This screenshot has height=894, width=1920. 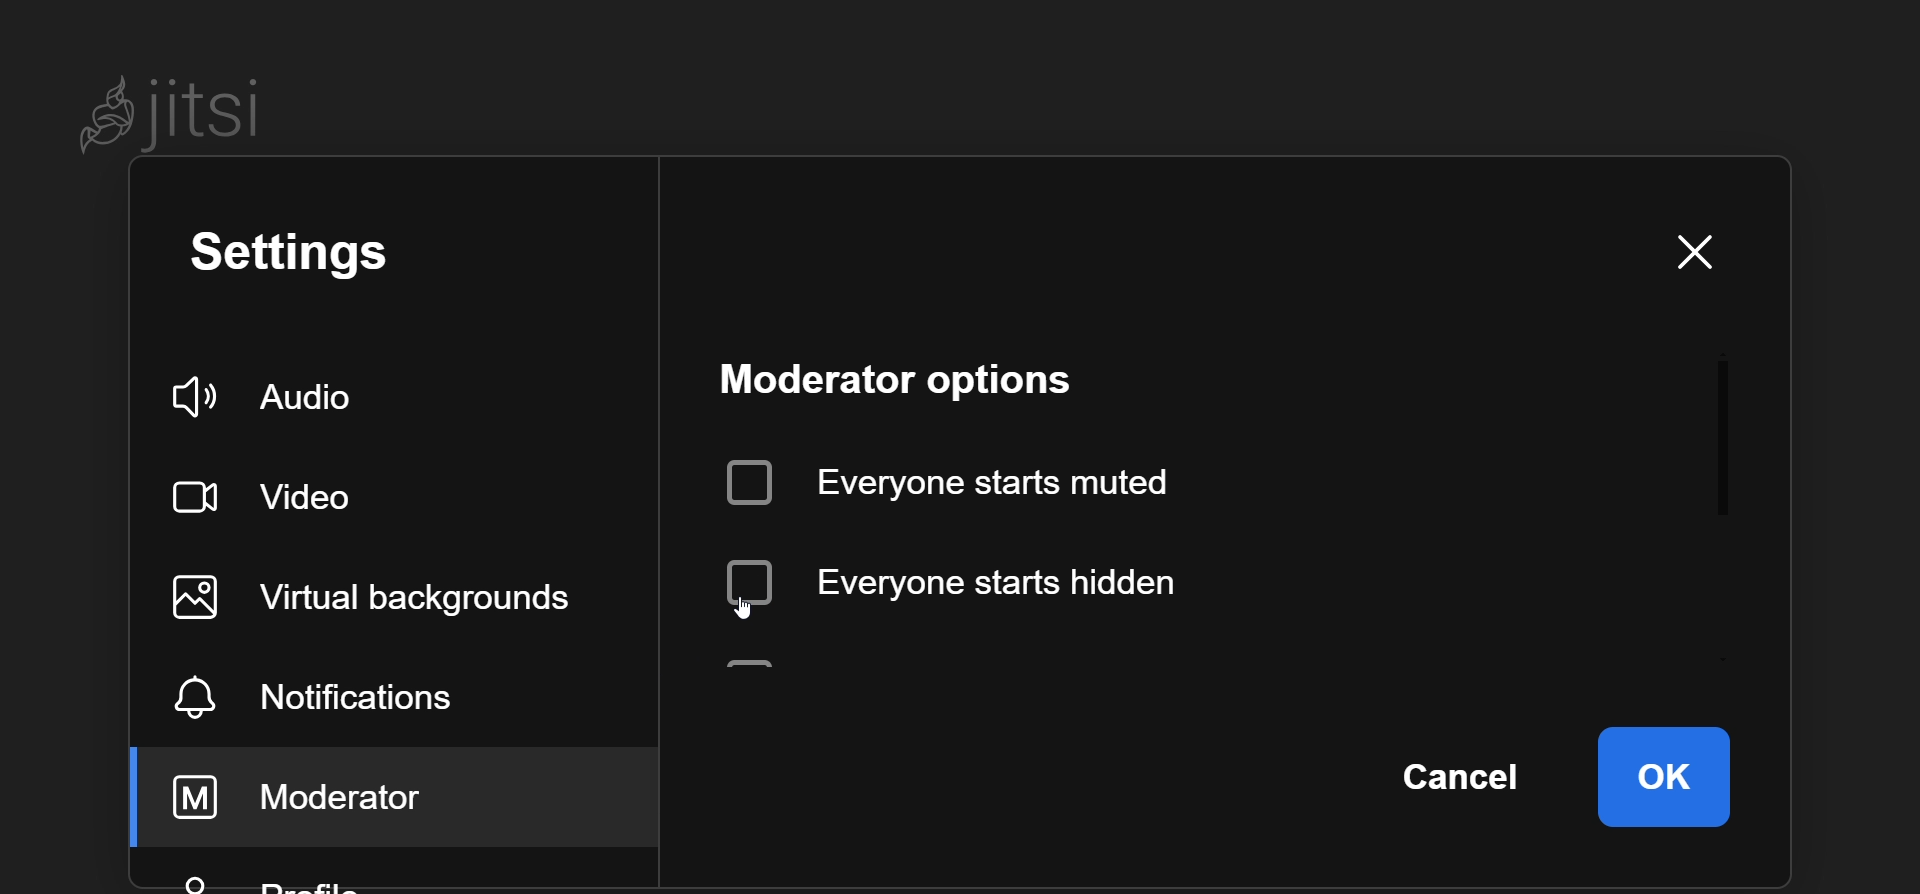 What do you see at coordinates (272, 496) in the screenshot?
I see `video` at bounding box center [272, 496].